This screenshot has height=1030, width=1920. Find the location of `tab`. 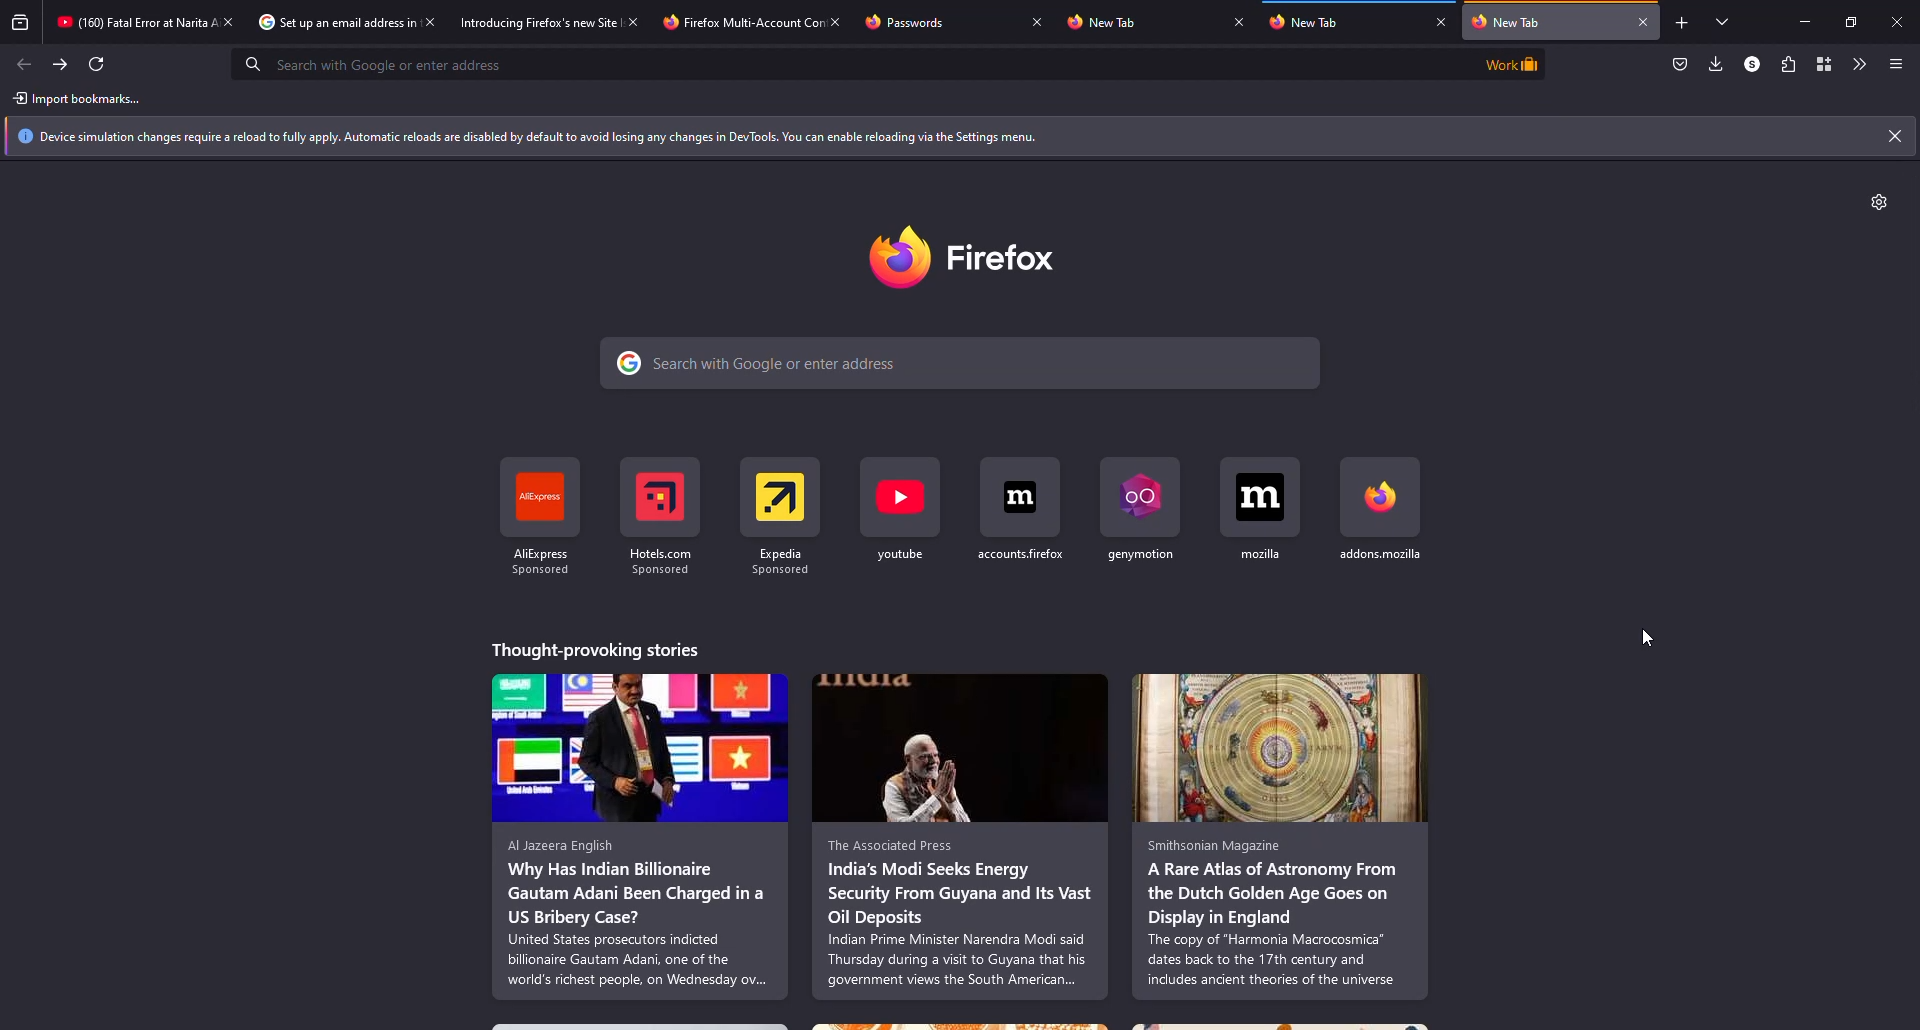

tab is located at coordinates (1546, 22).